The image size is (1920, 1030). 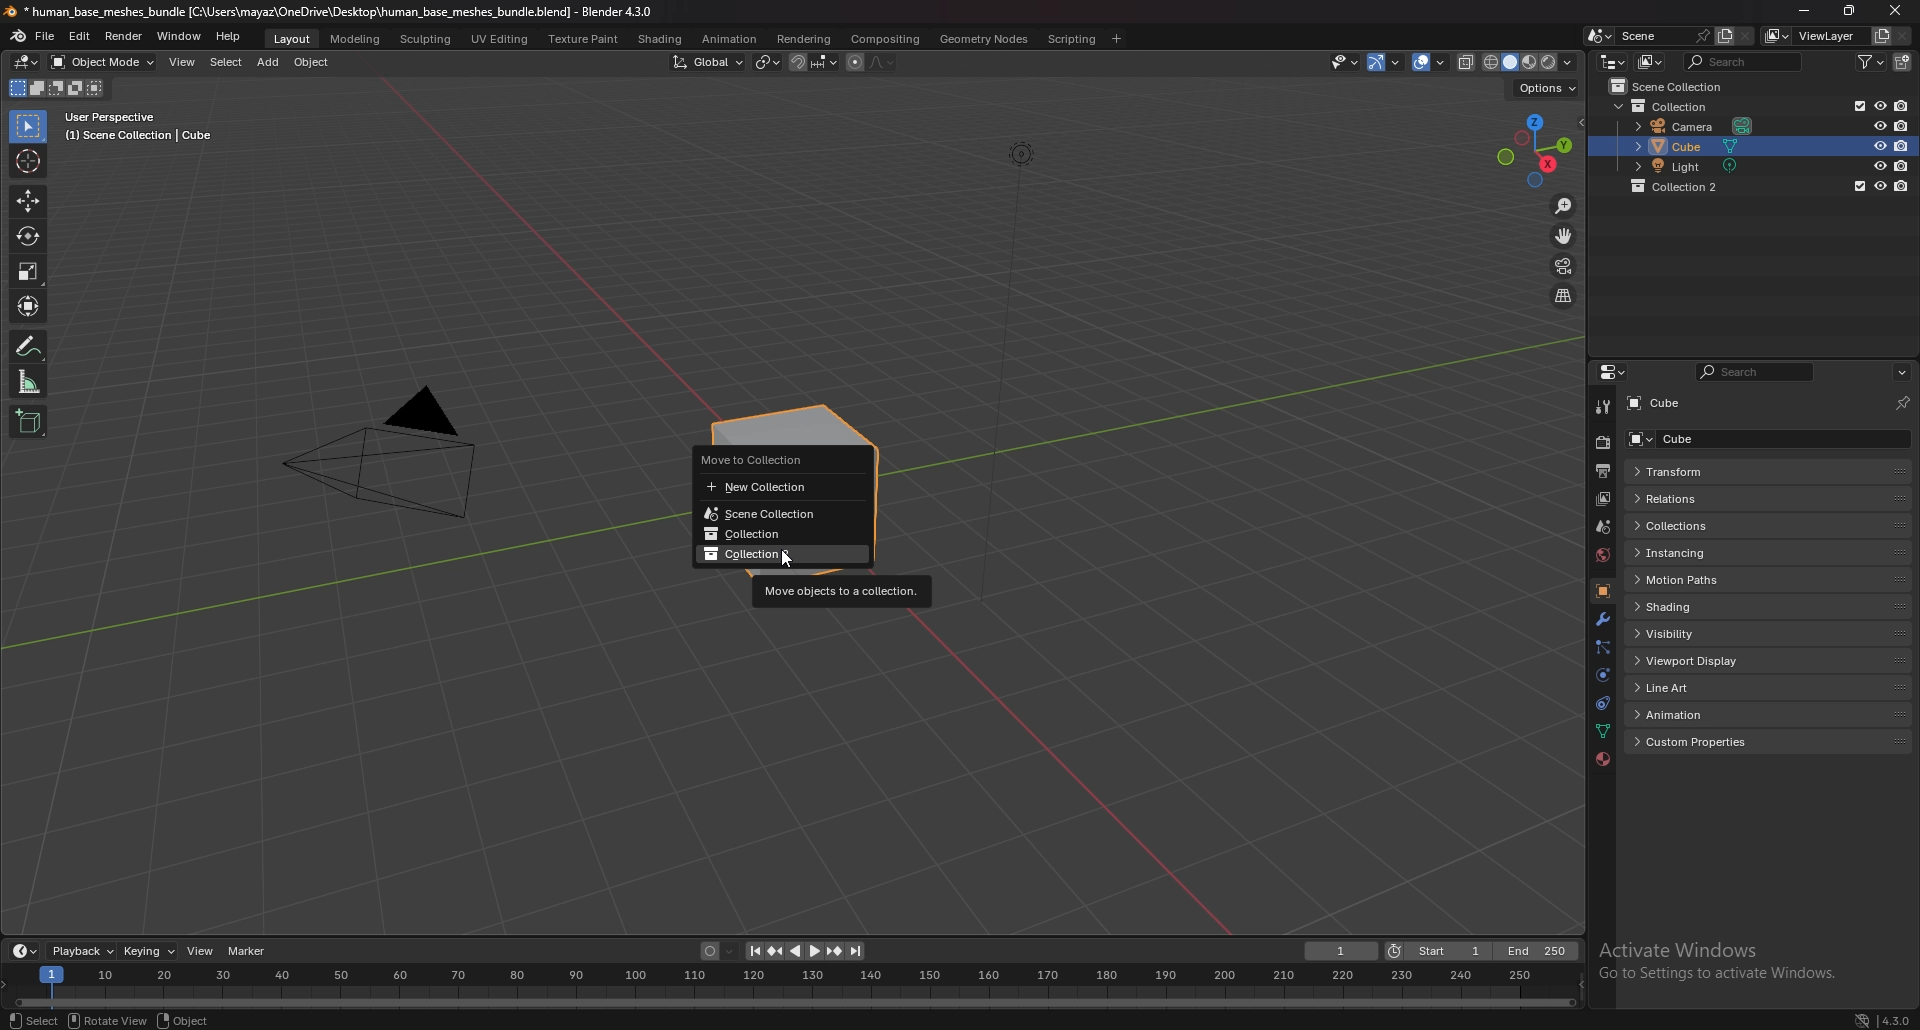 I want to click on keying, so click(x=152, y=951).